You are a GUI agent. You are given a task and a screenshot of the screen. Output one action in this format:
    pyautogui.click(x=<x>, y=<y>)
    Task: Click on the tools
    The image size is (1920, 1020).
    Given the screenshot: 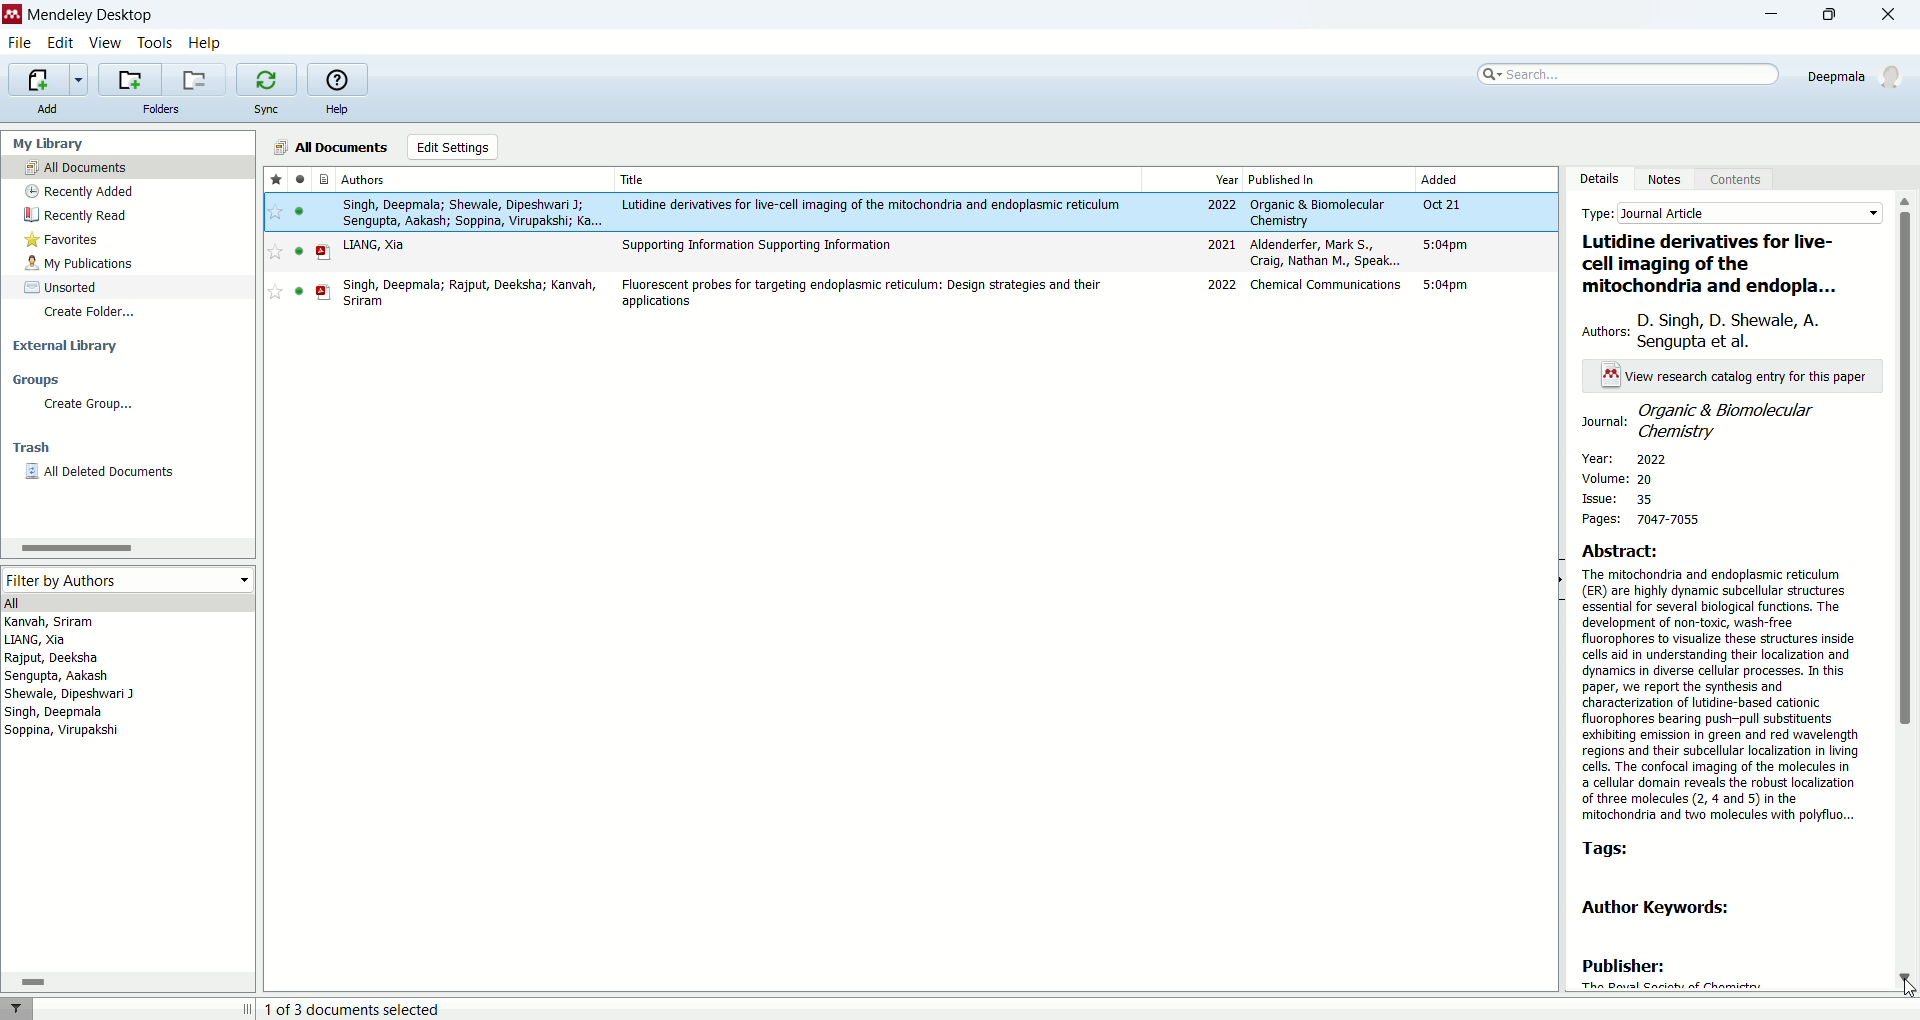 What is the action you would take?
    pyautogui.click(x=156, y=45)
    